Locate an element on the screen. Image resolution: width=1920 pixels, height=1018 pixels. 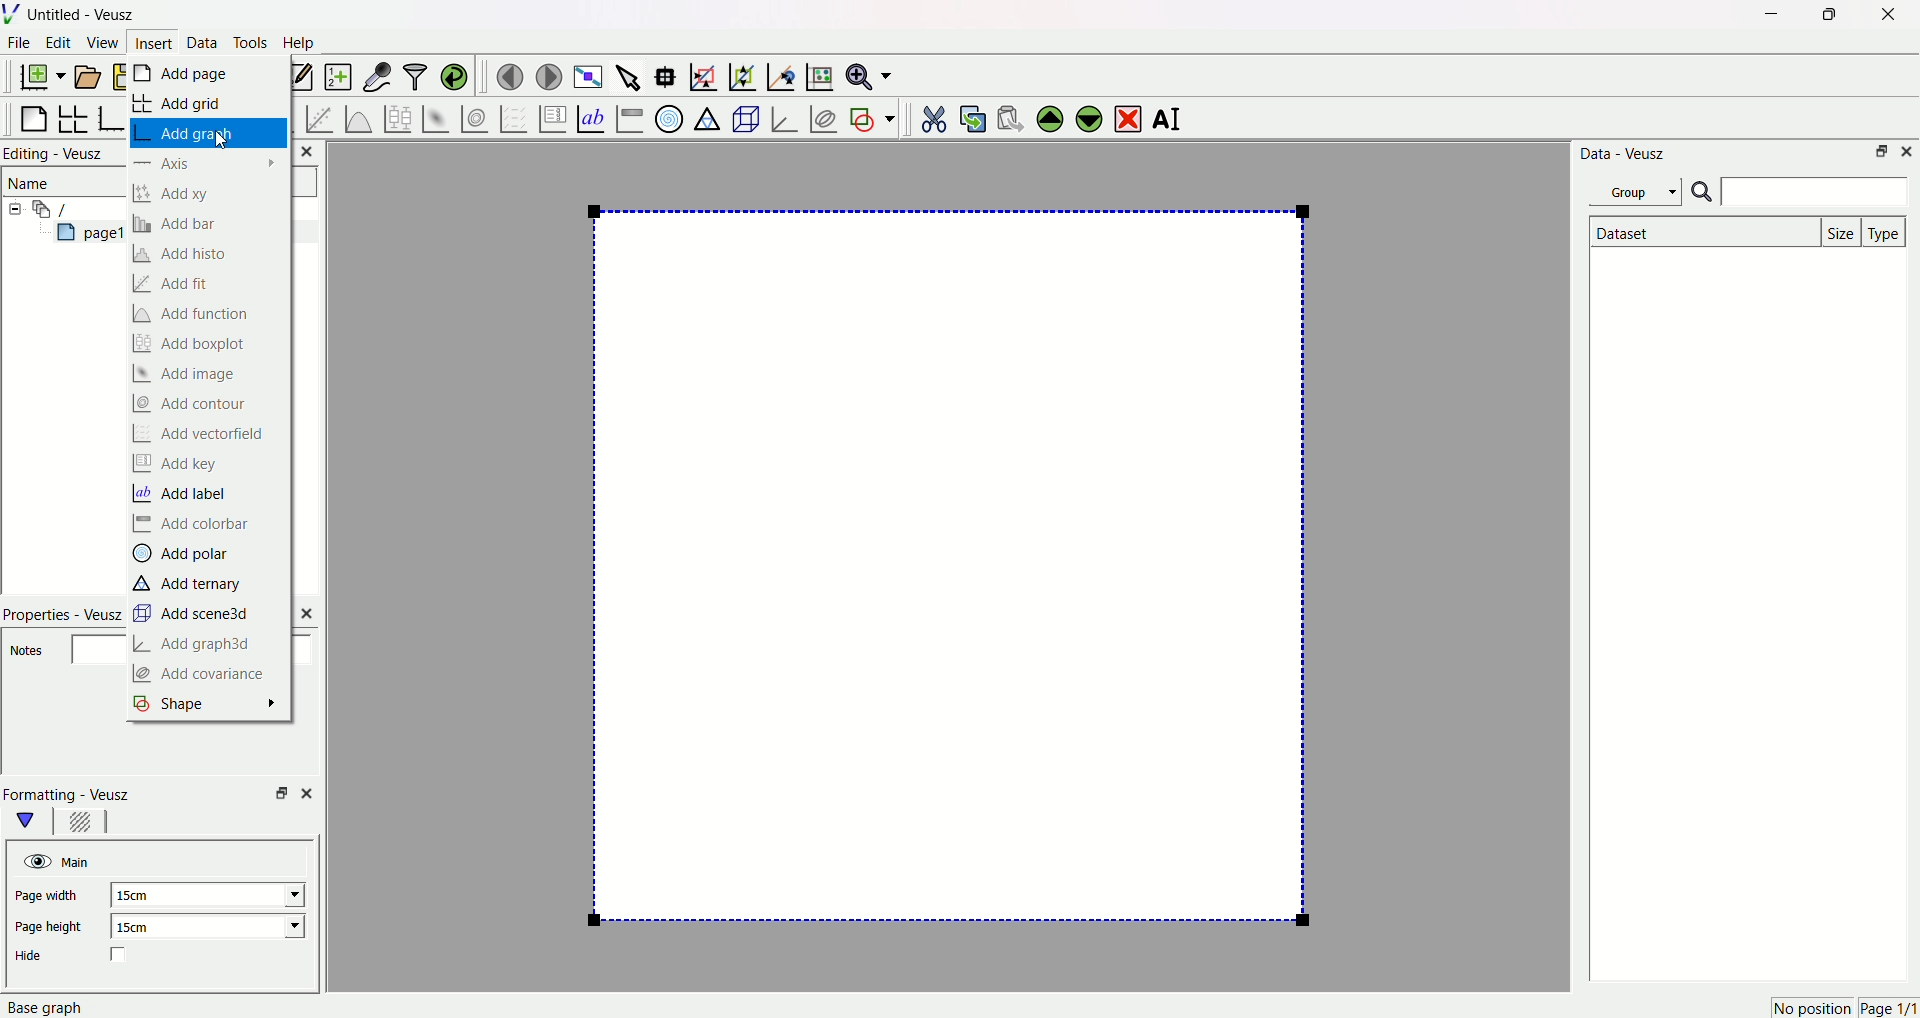
Page width is located at coordinates (53, 897).